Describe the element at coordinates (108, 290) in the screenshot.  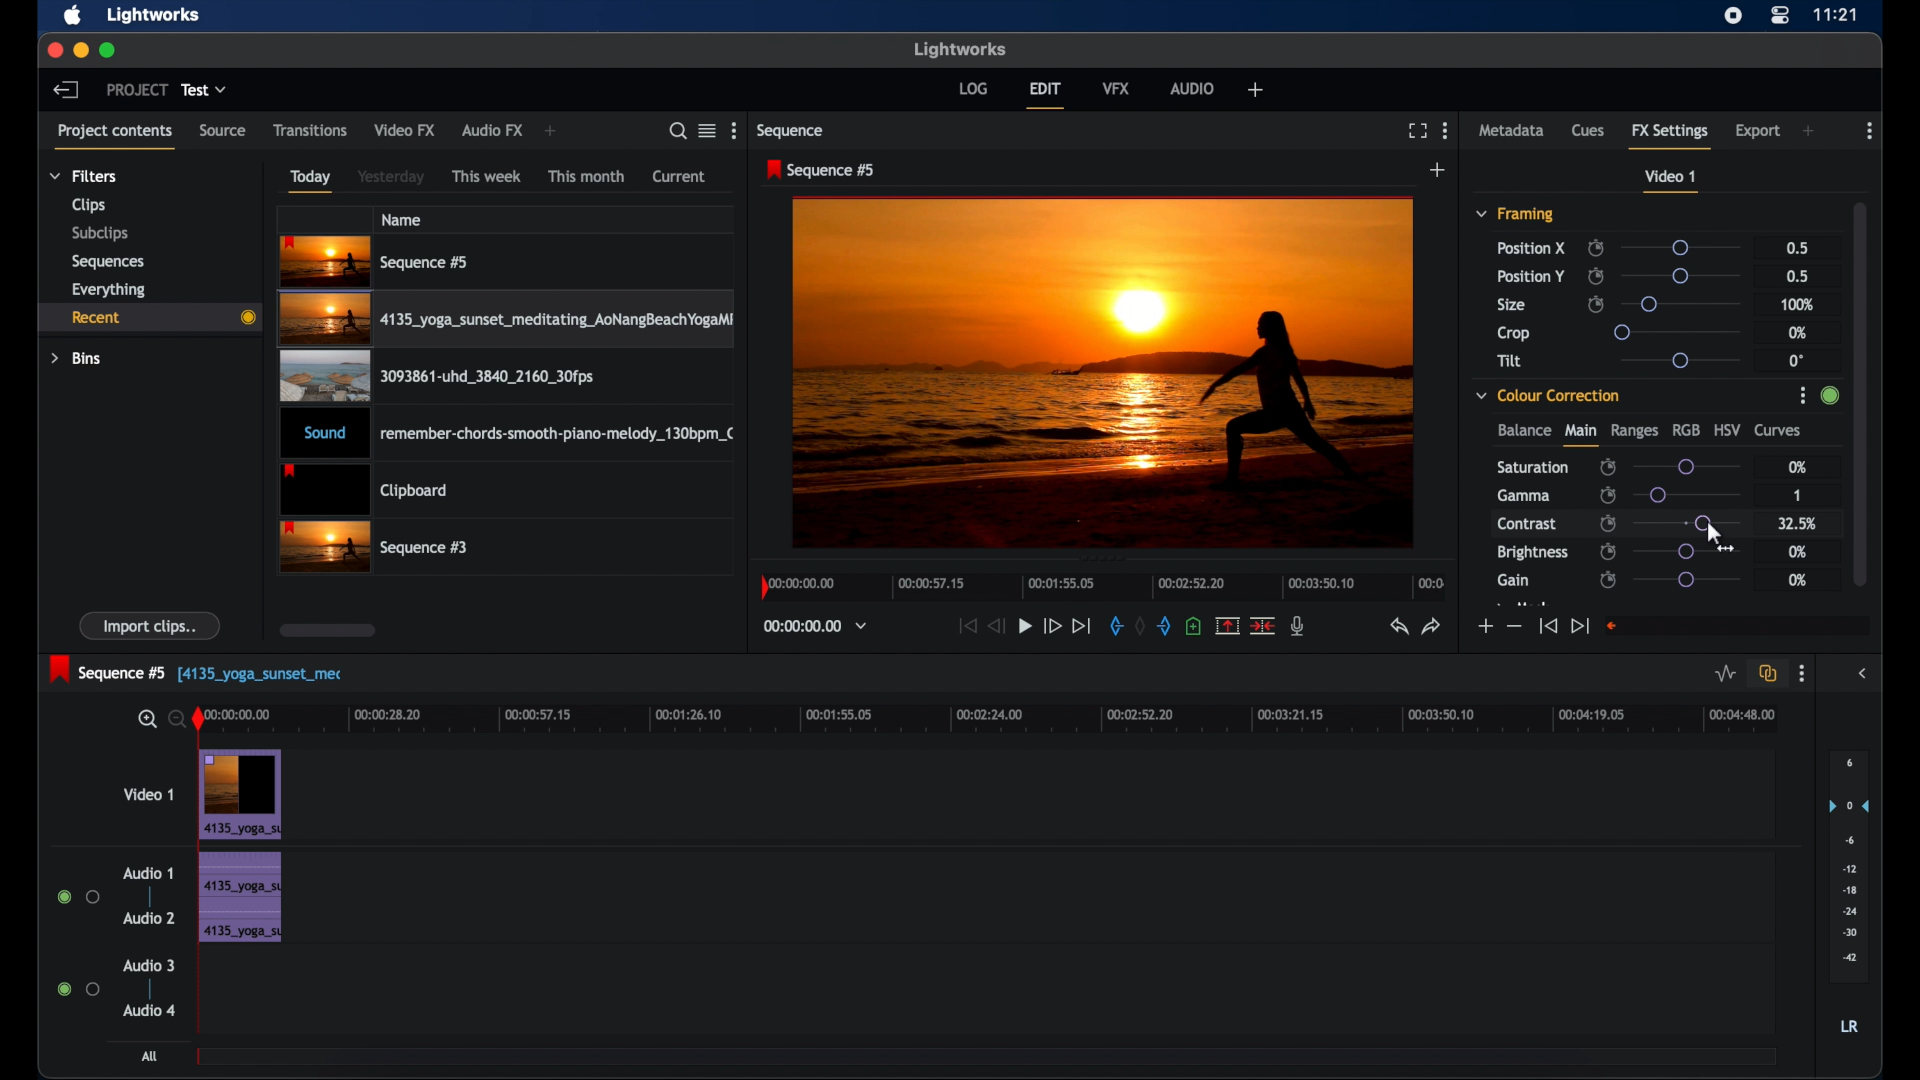
I see `everything` at that location.